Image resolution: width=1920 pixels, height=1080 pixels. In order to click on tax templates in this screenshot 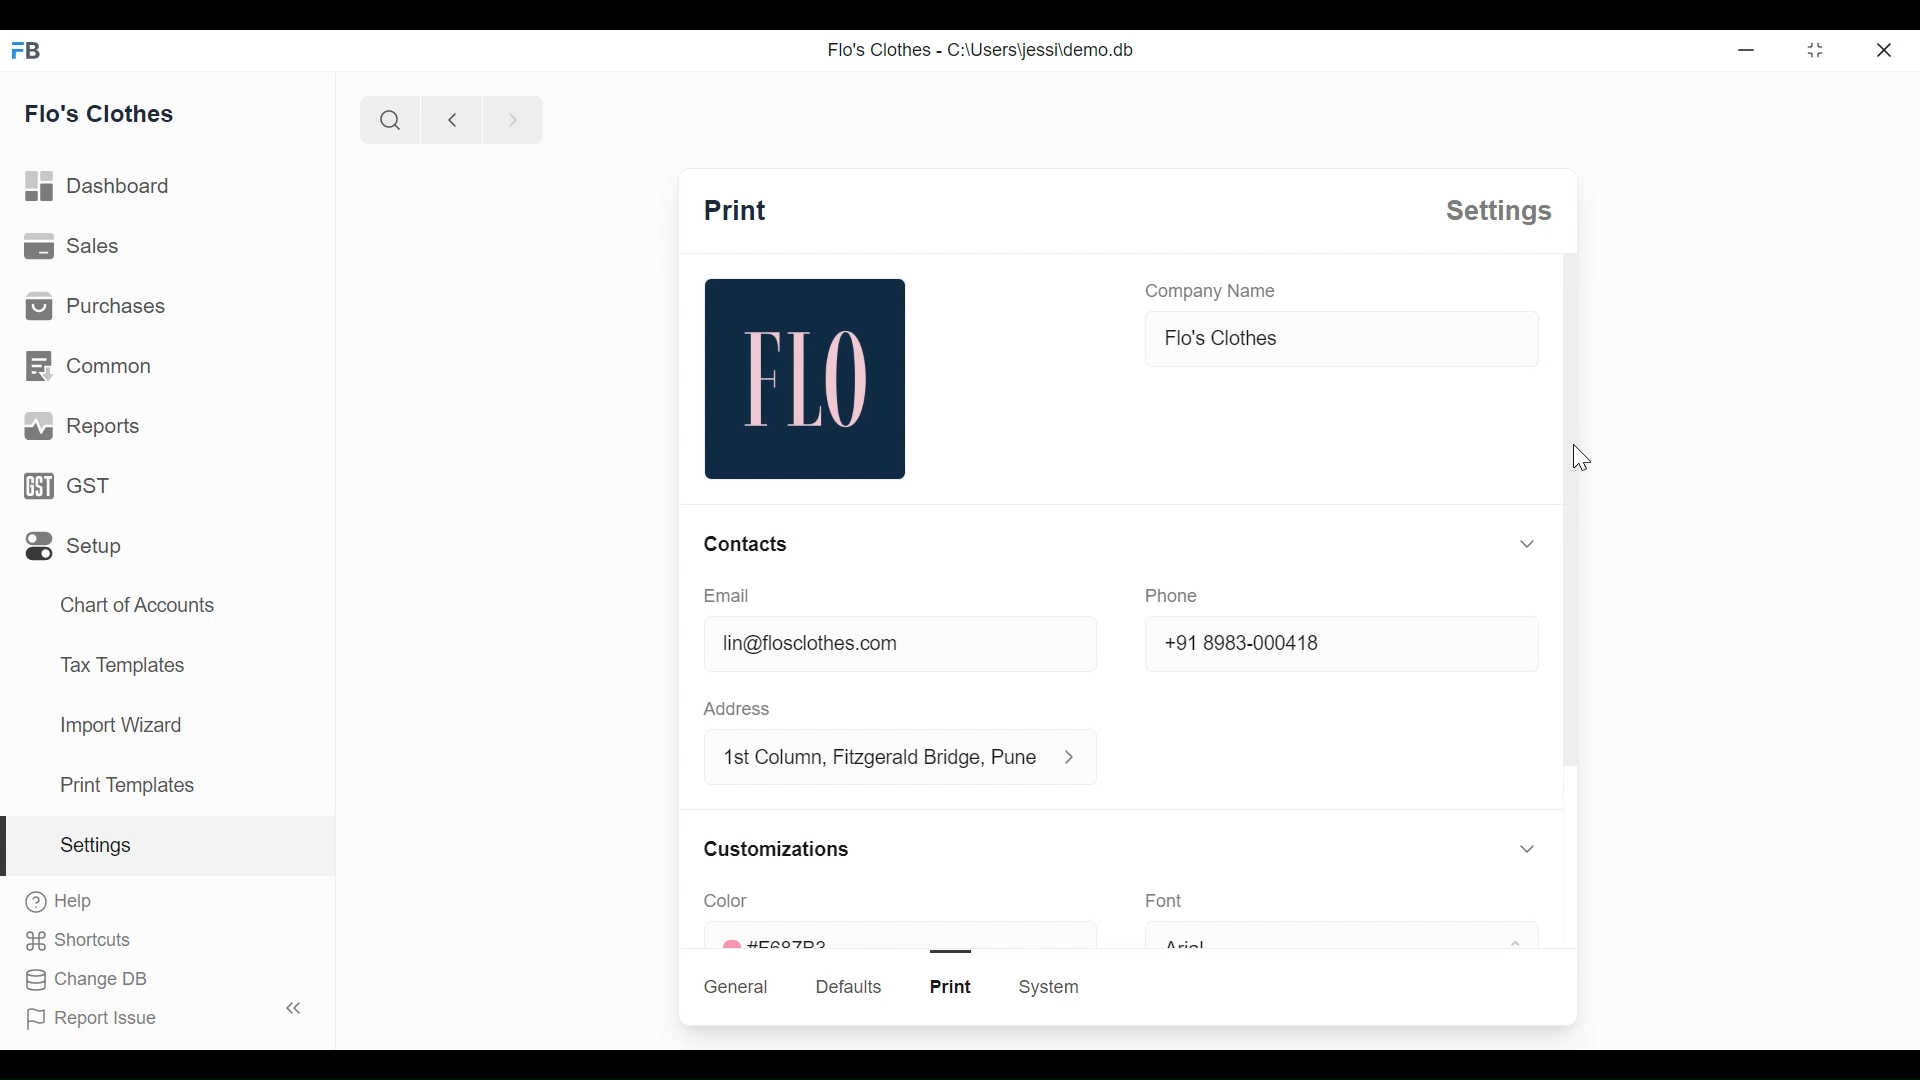, I will do `click(119, 663)`.